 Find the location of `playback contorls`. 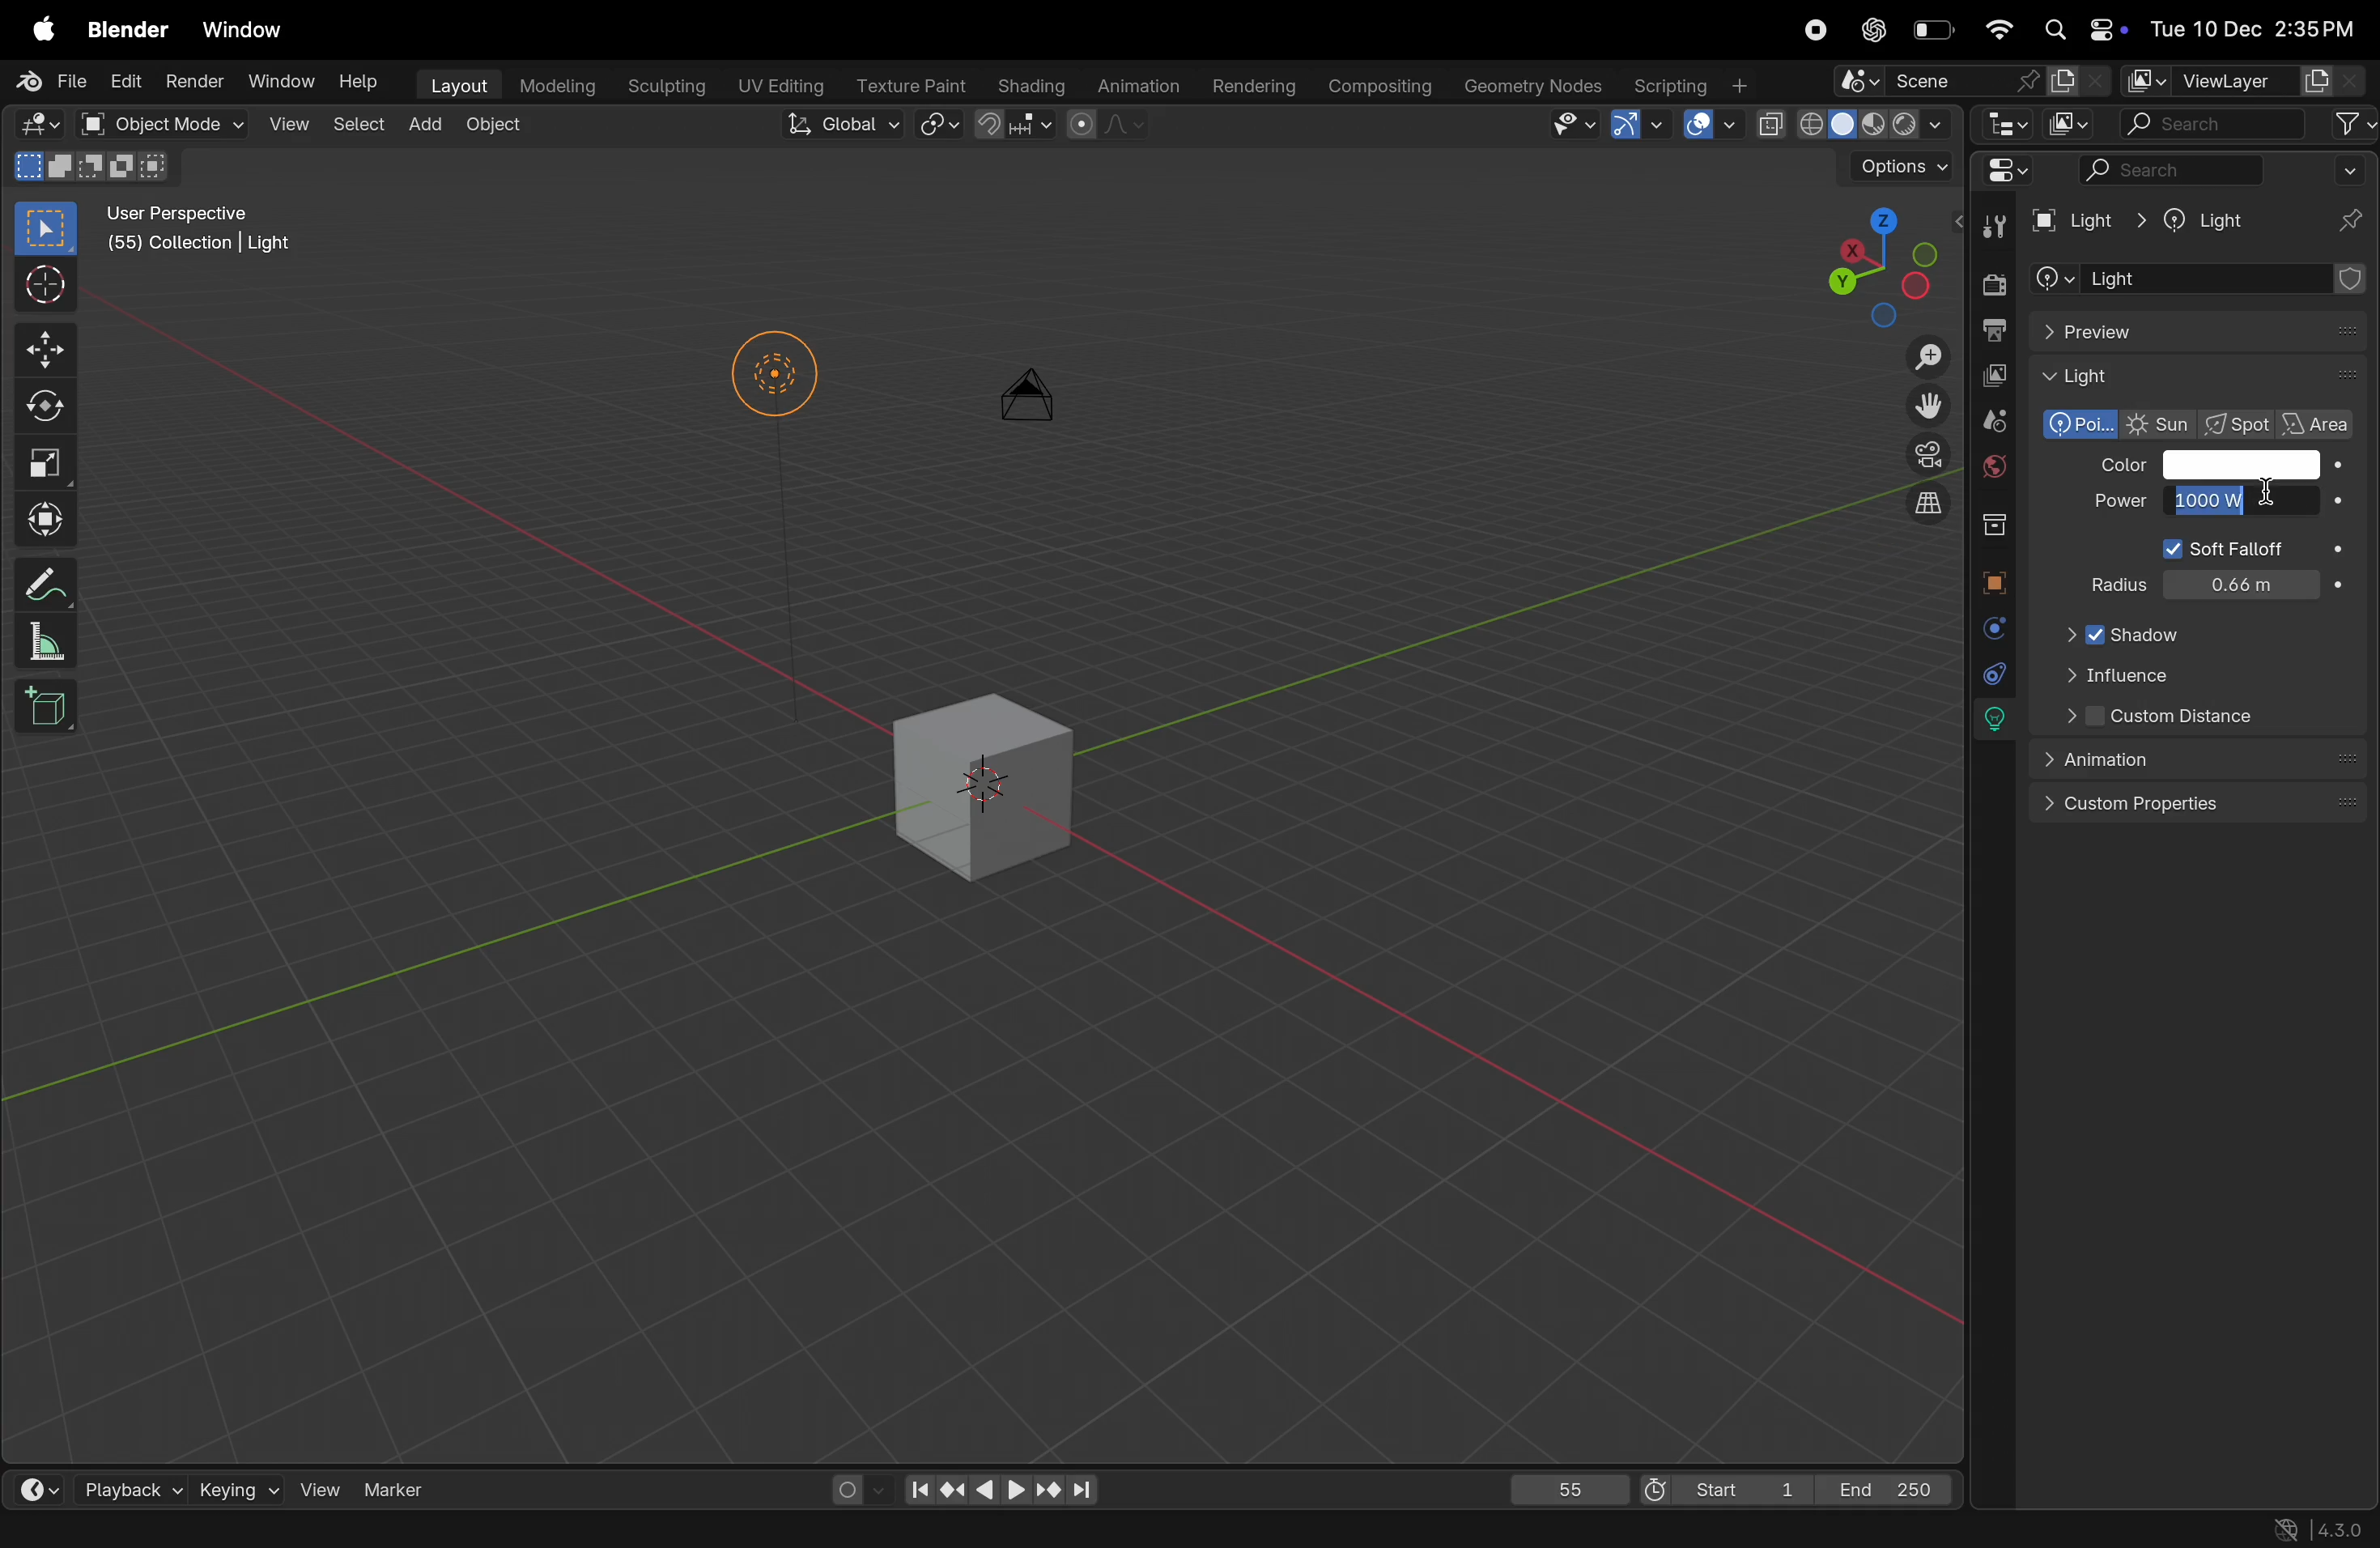

playback contorls is located at coordinates (996, 1485).